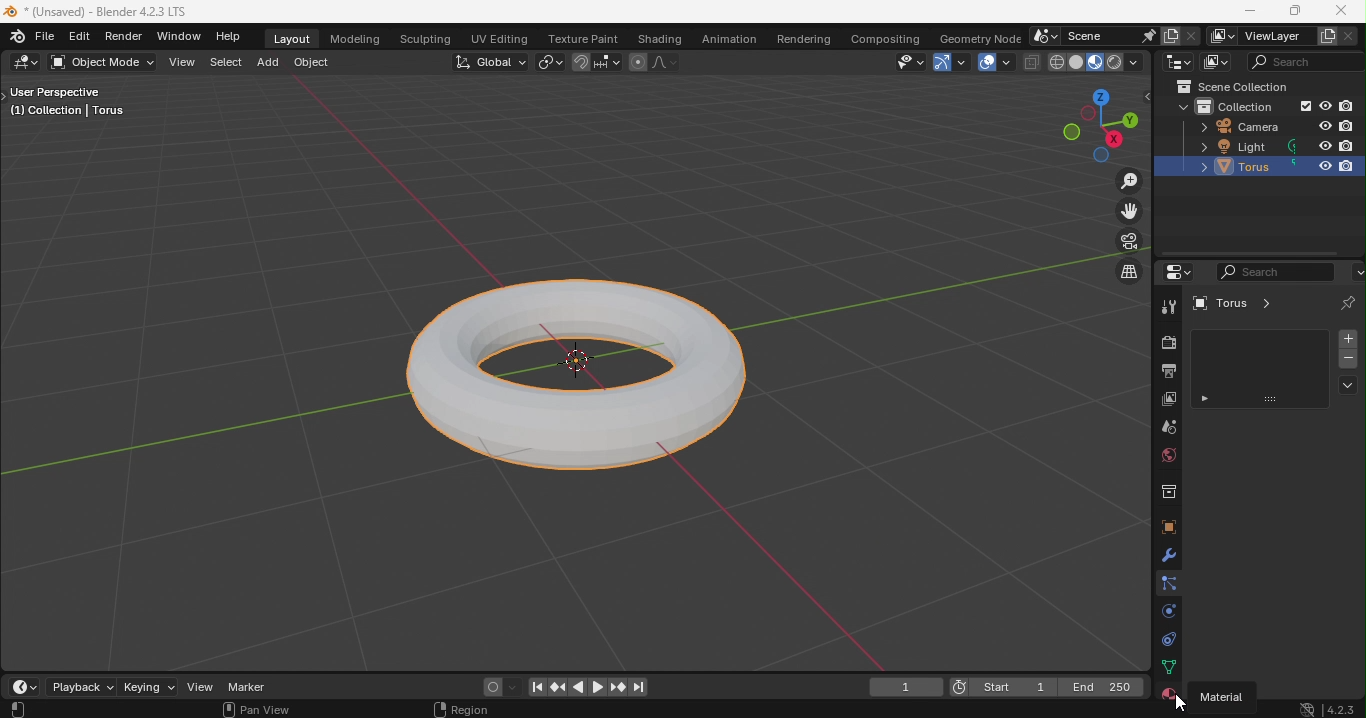 Image resolution: width=1366 pixels, height=718 pixels. I want to click on Toggle tree view, so click(1146, 96).